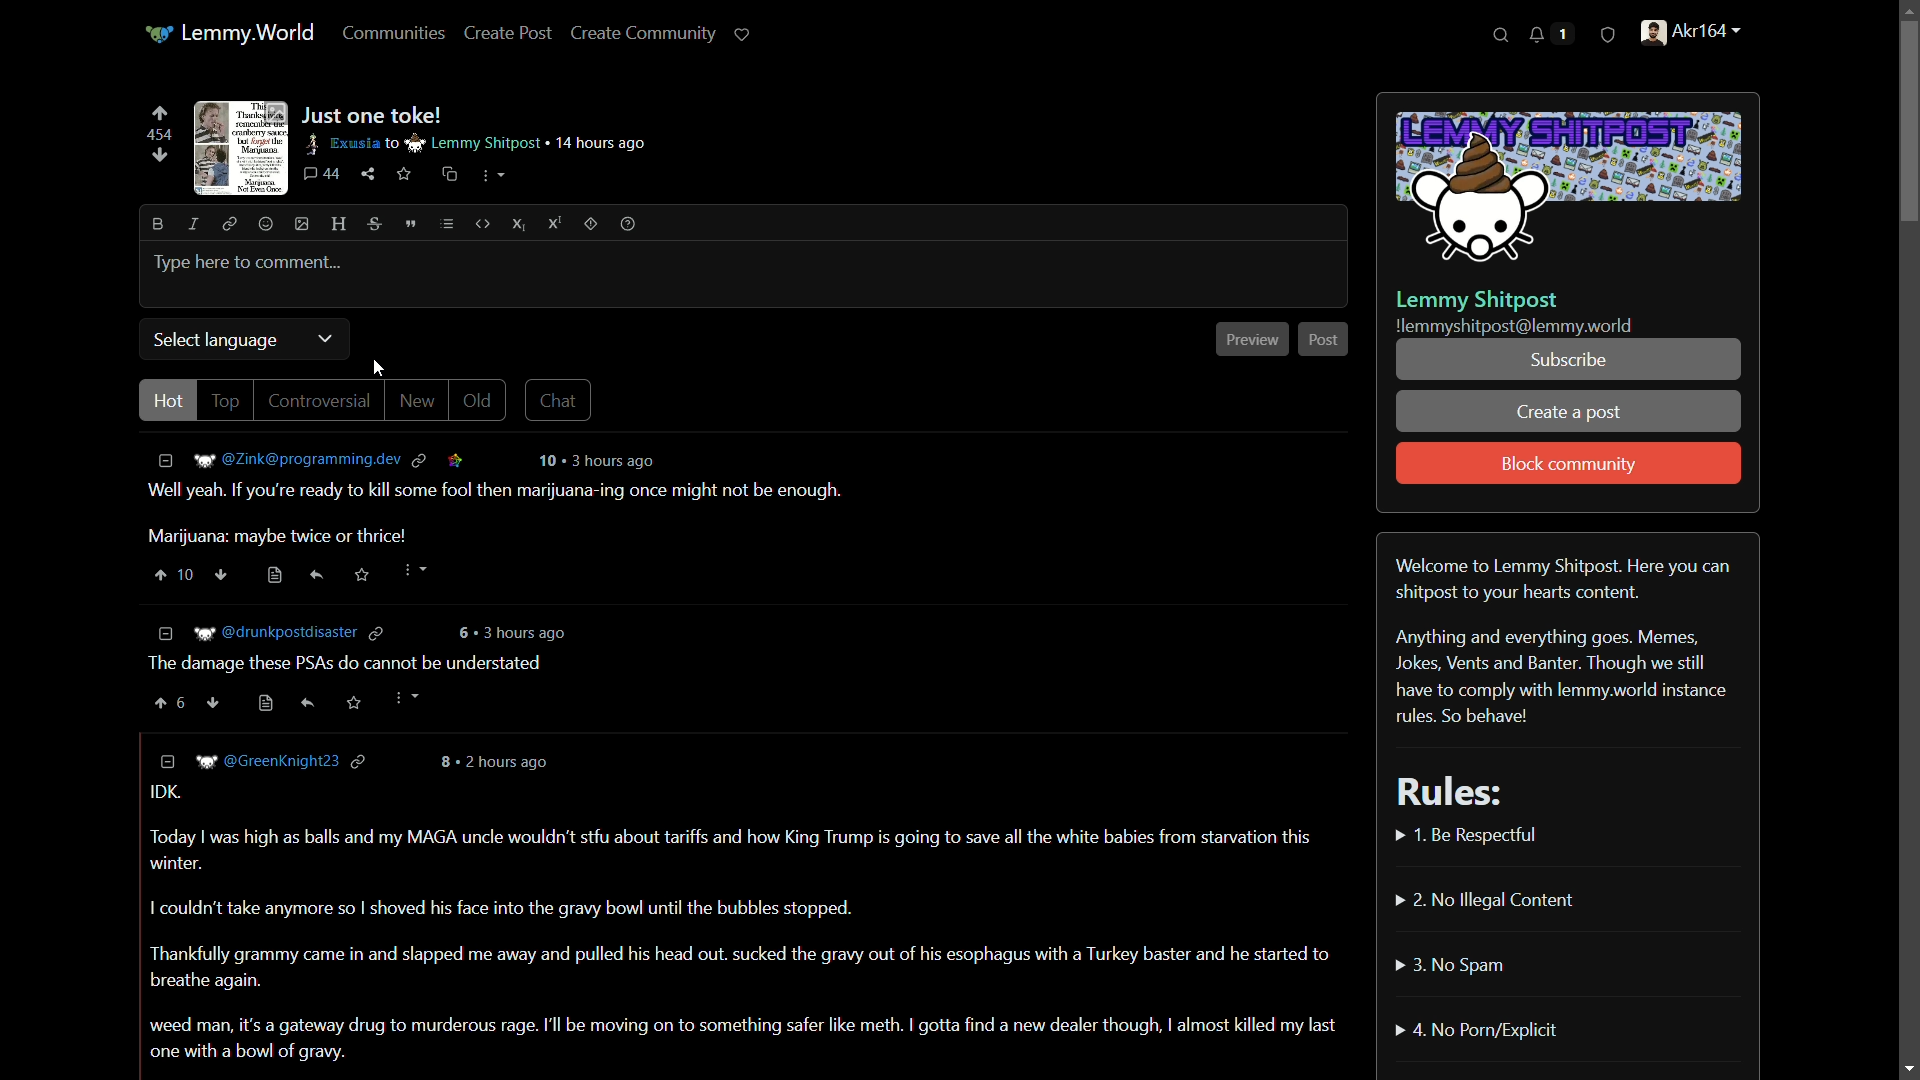 The width and height of the screenshot is (1920, 1080). What do you see at coordinates (1323, 341) in the screenshot?
I see `post` at bounding box center [1323, 341].